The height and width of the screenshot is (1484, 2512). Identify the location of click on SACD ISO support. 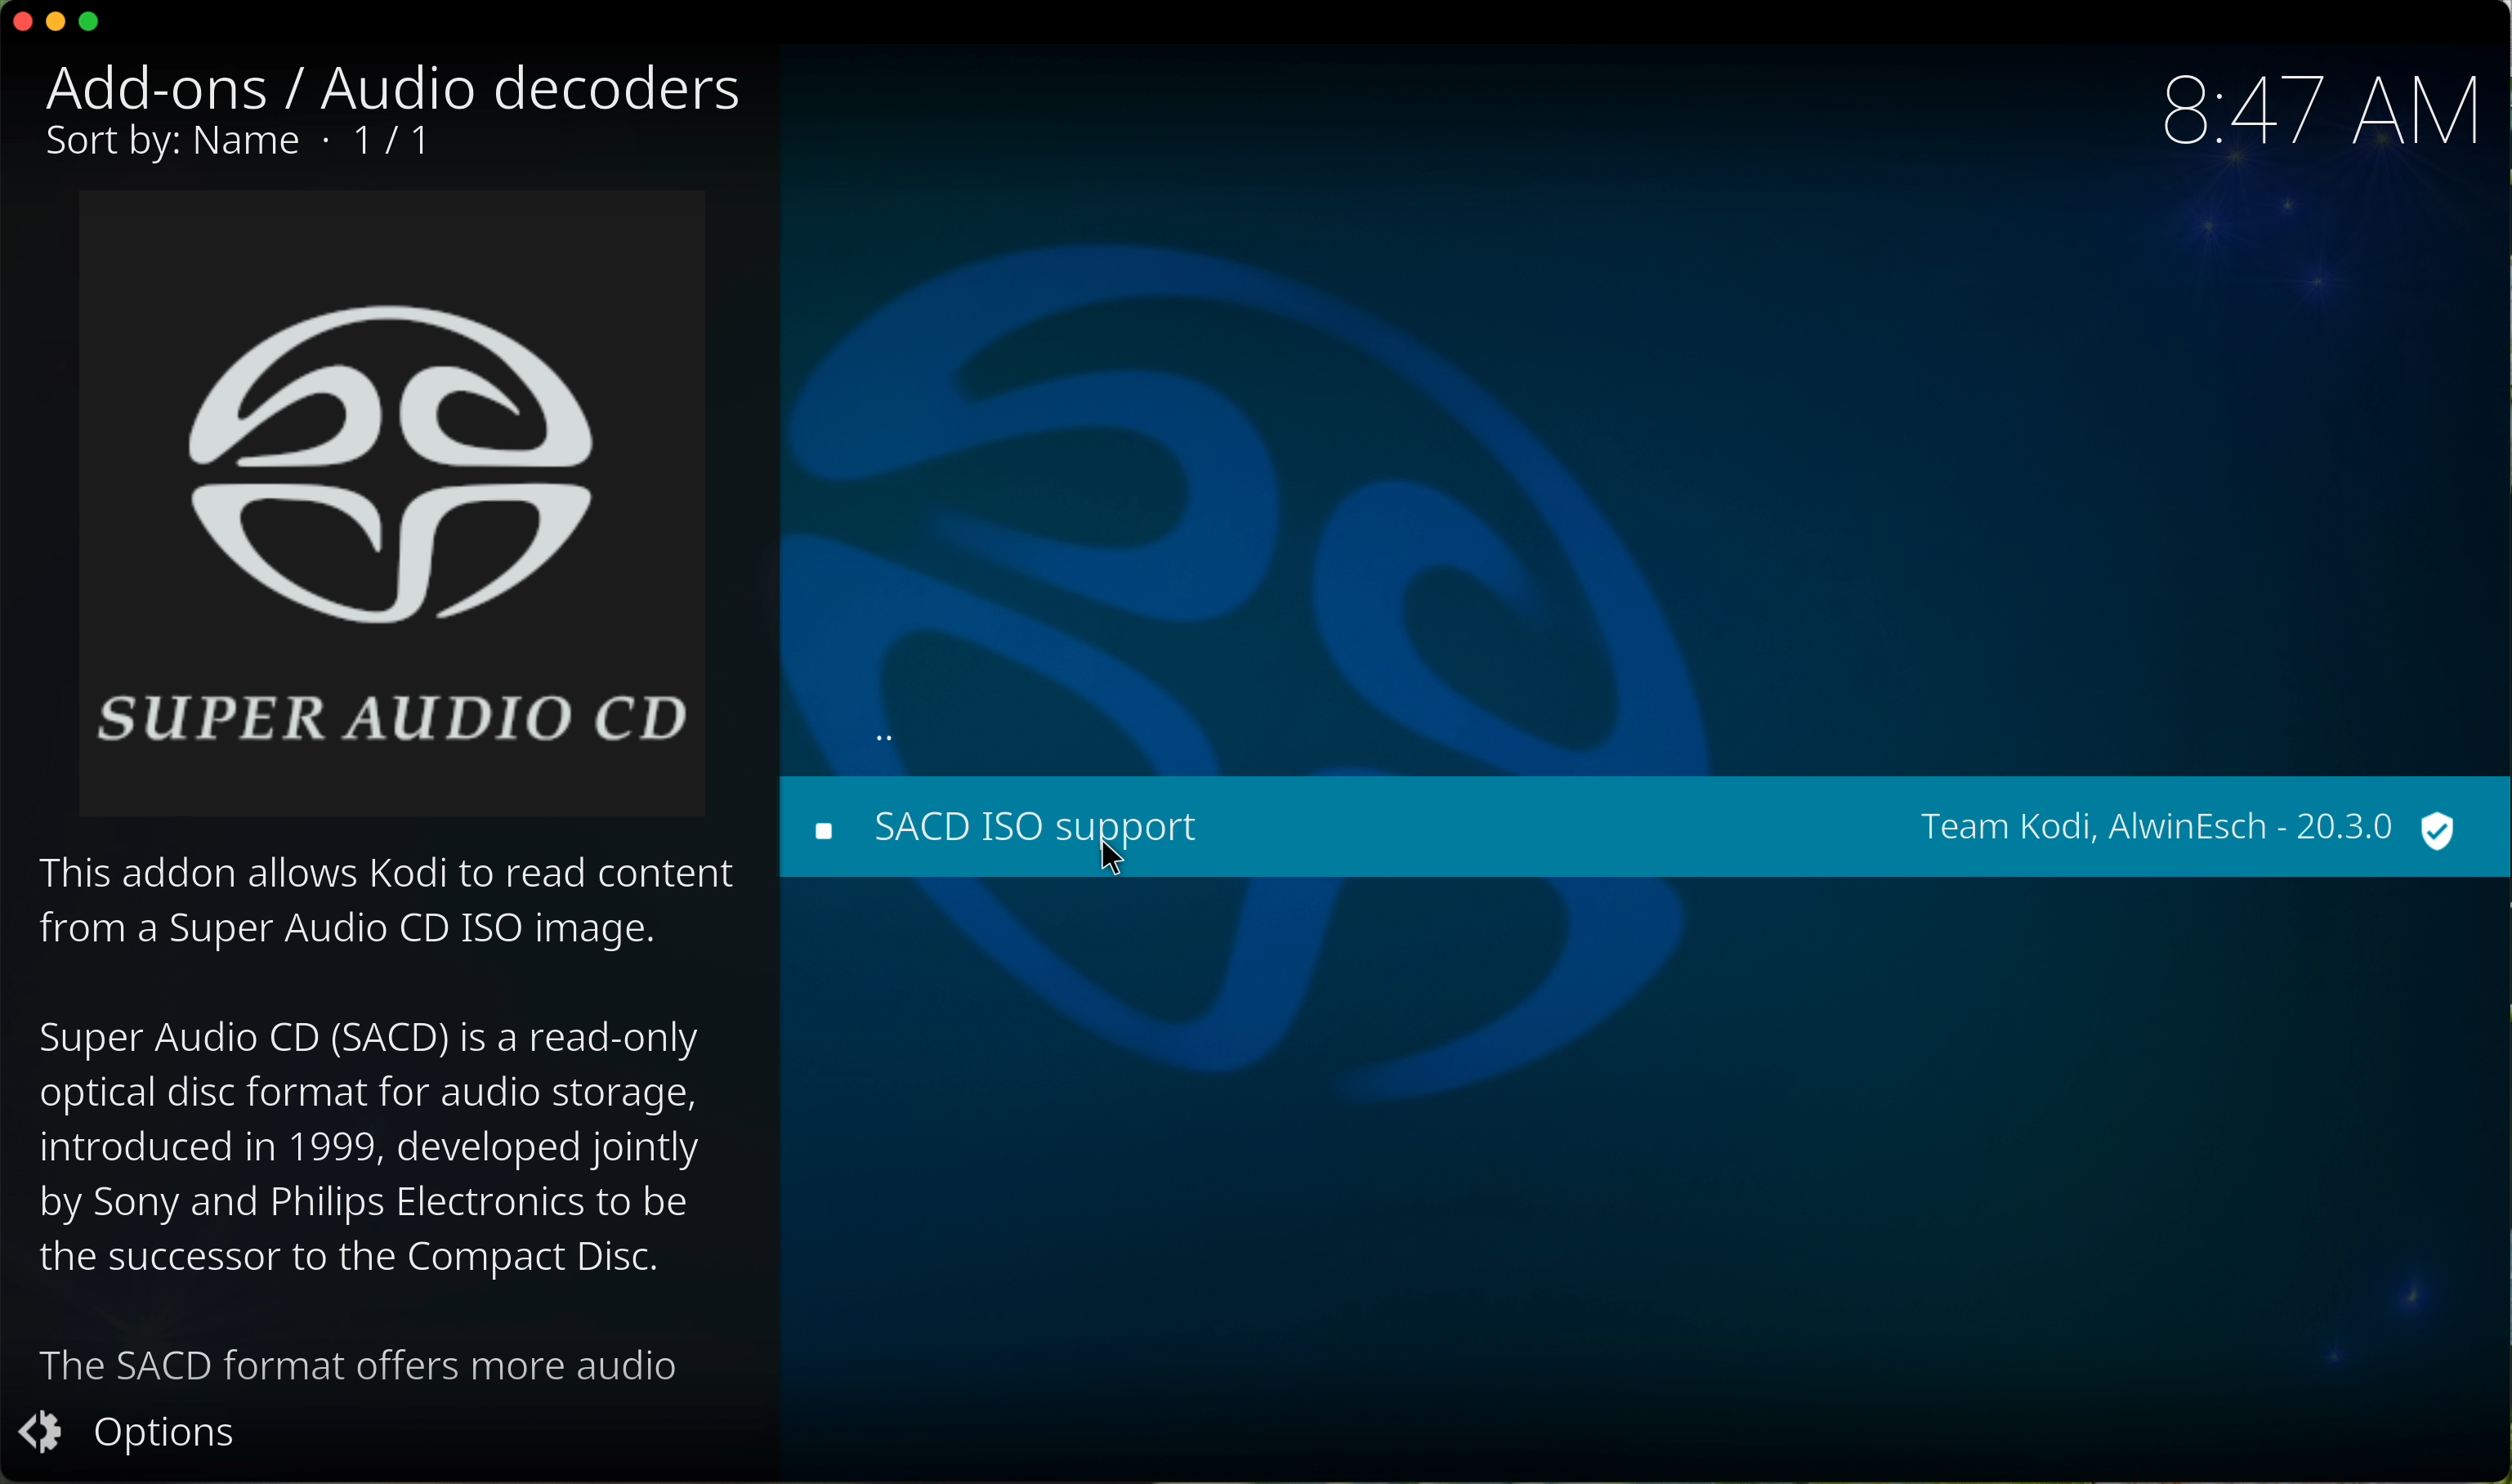
(1639, 827).